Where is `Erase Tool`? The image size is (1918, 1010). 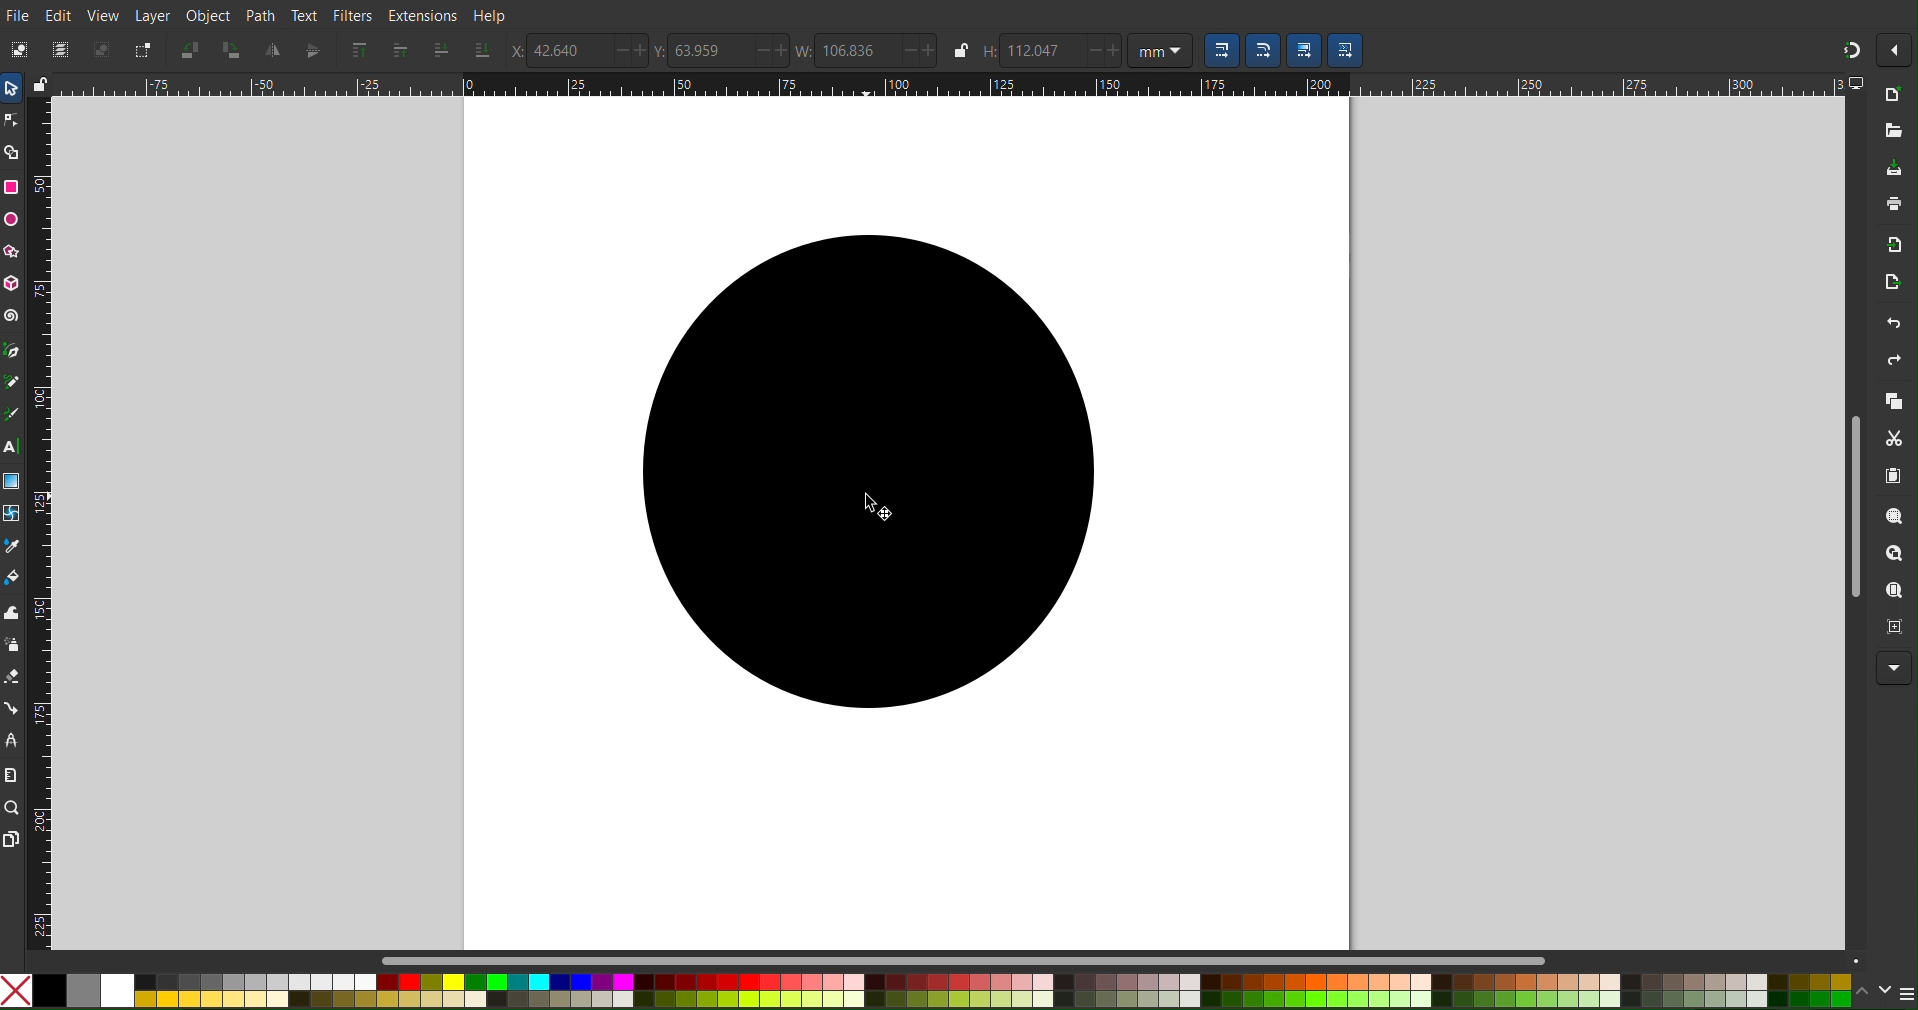 Erase Tool is located at coordinates (12, 676).